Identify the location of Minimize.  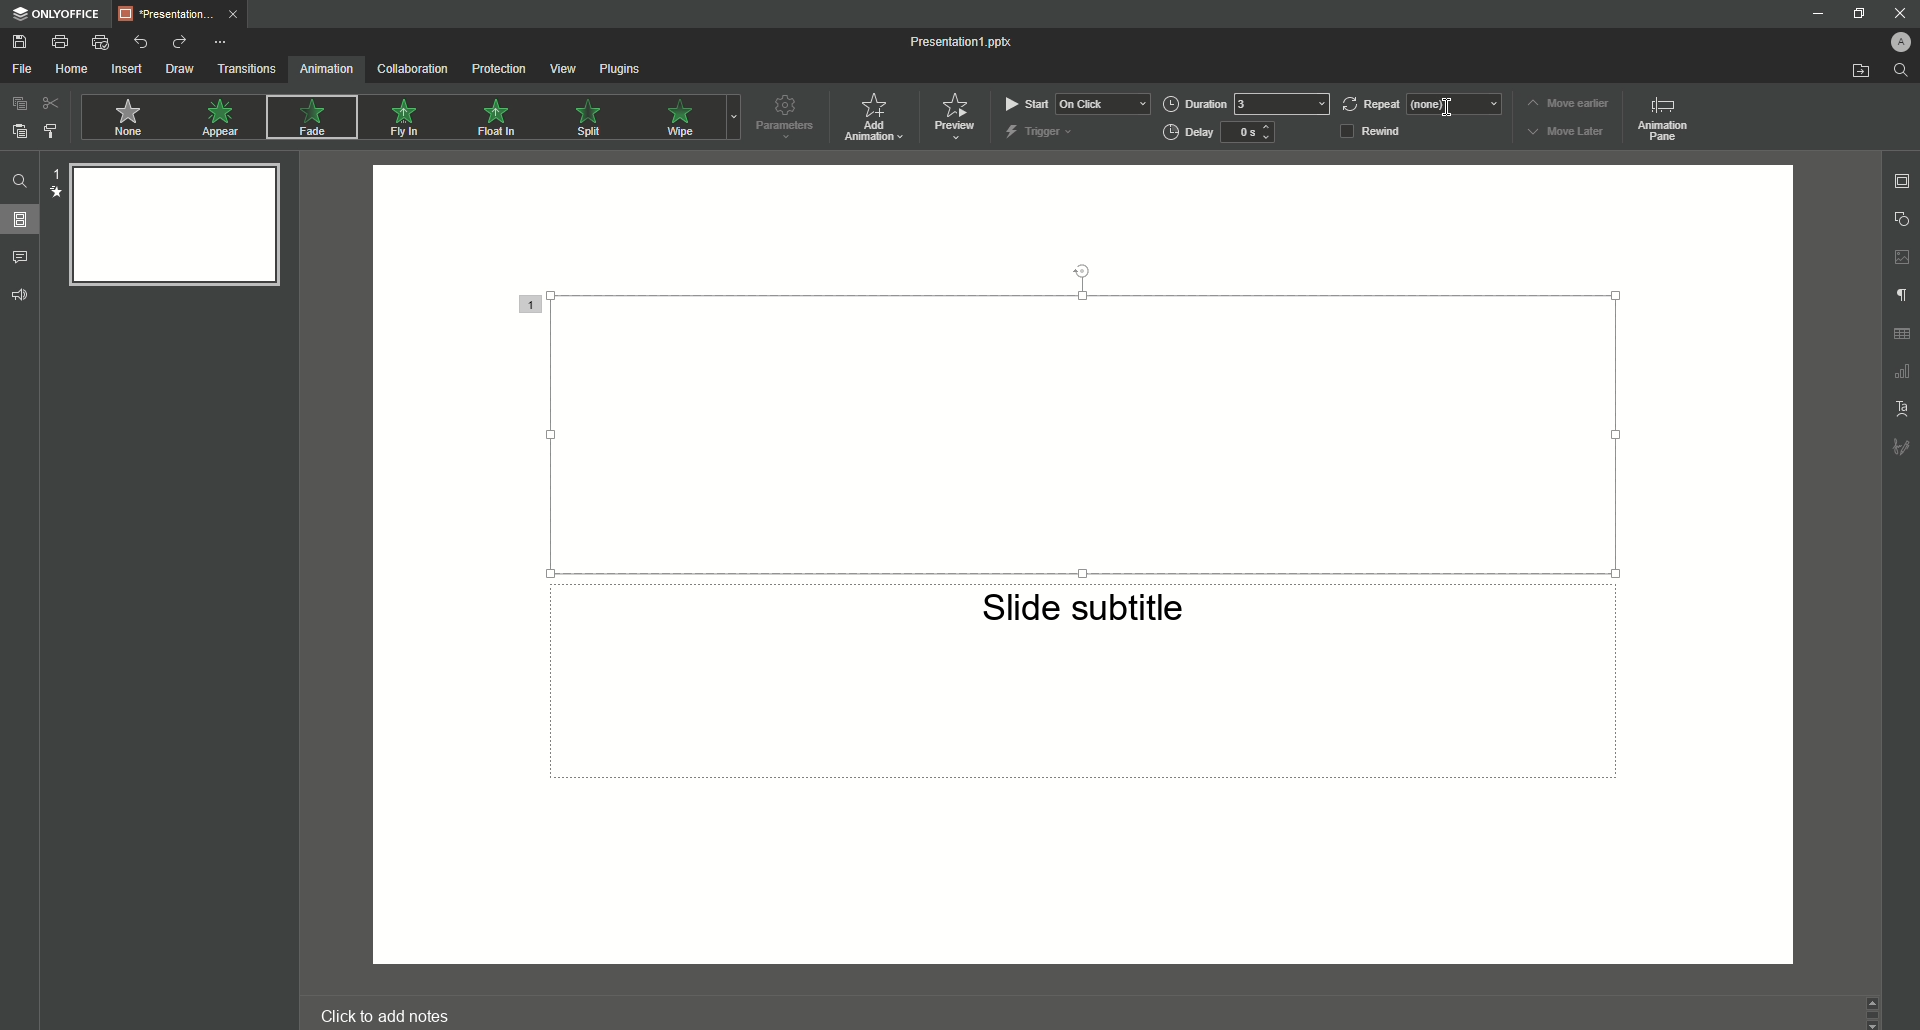
(1856, 14).